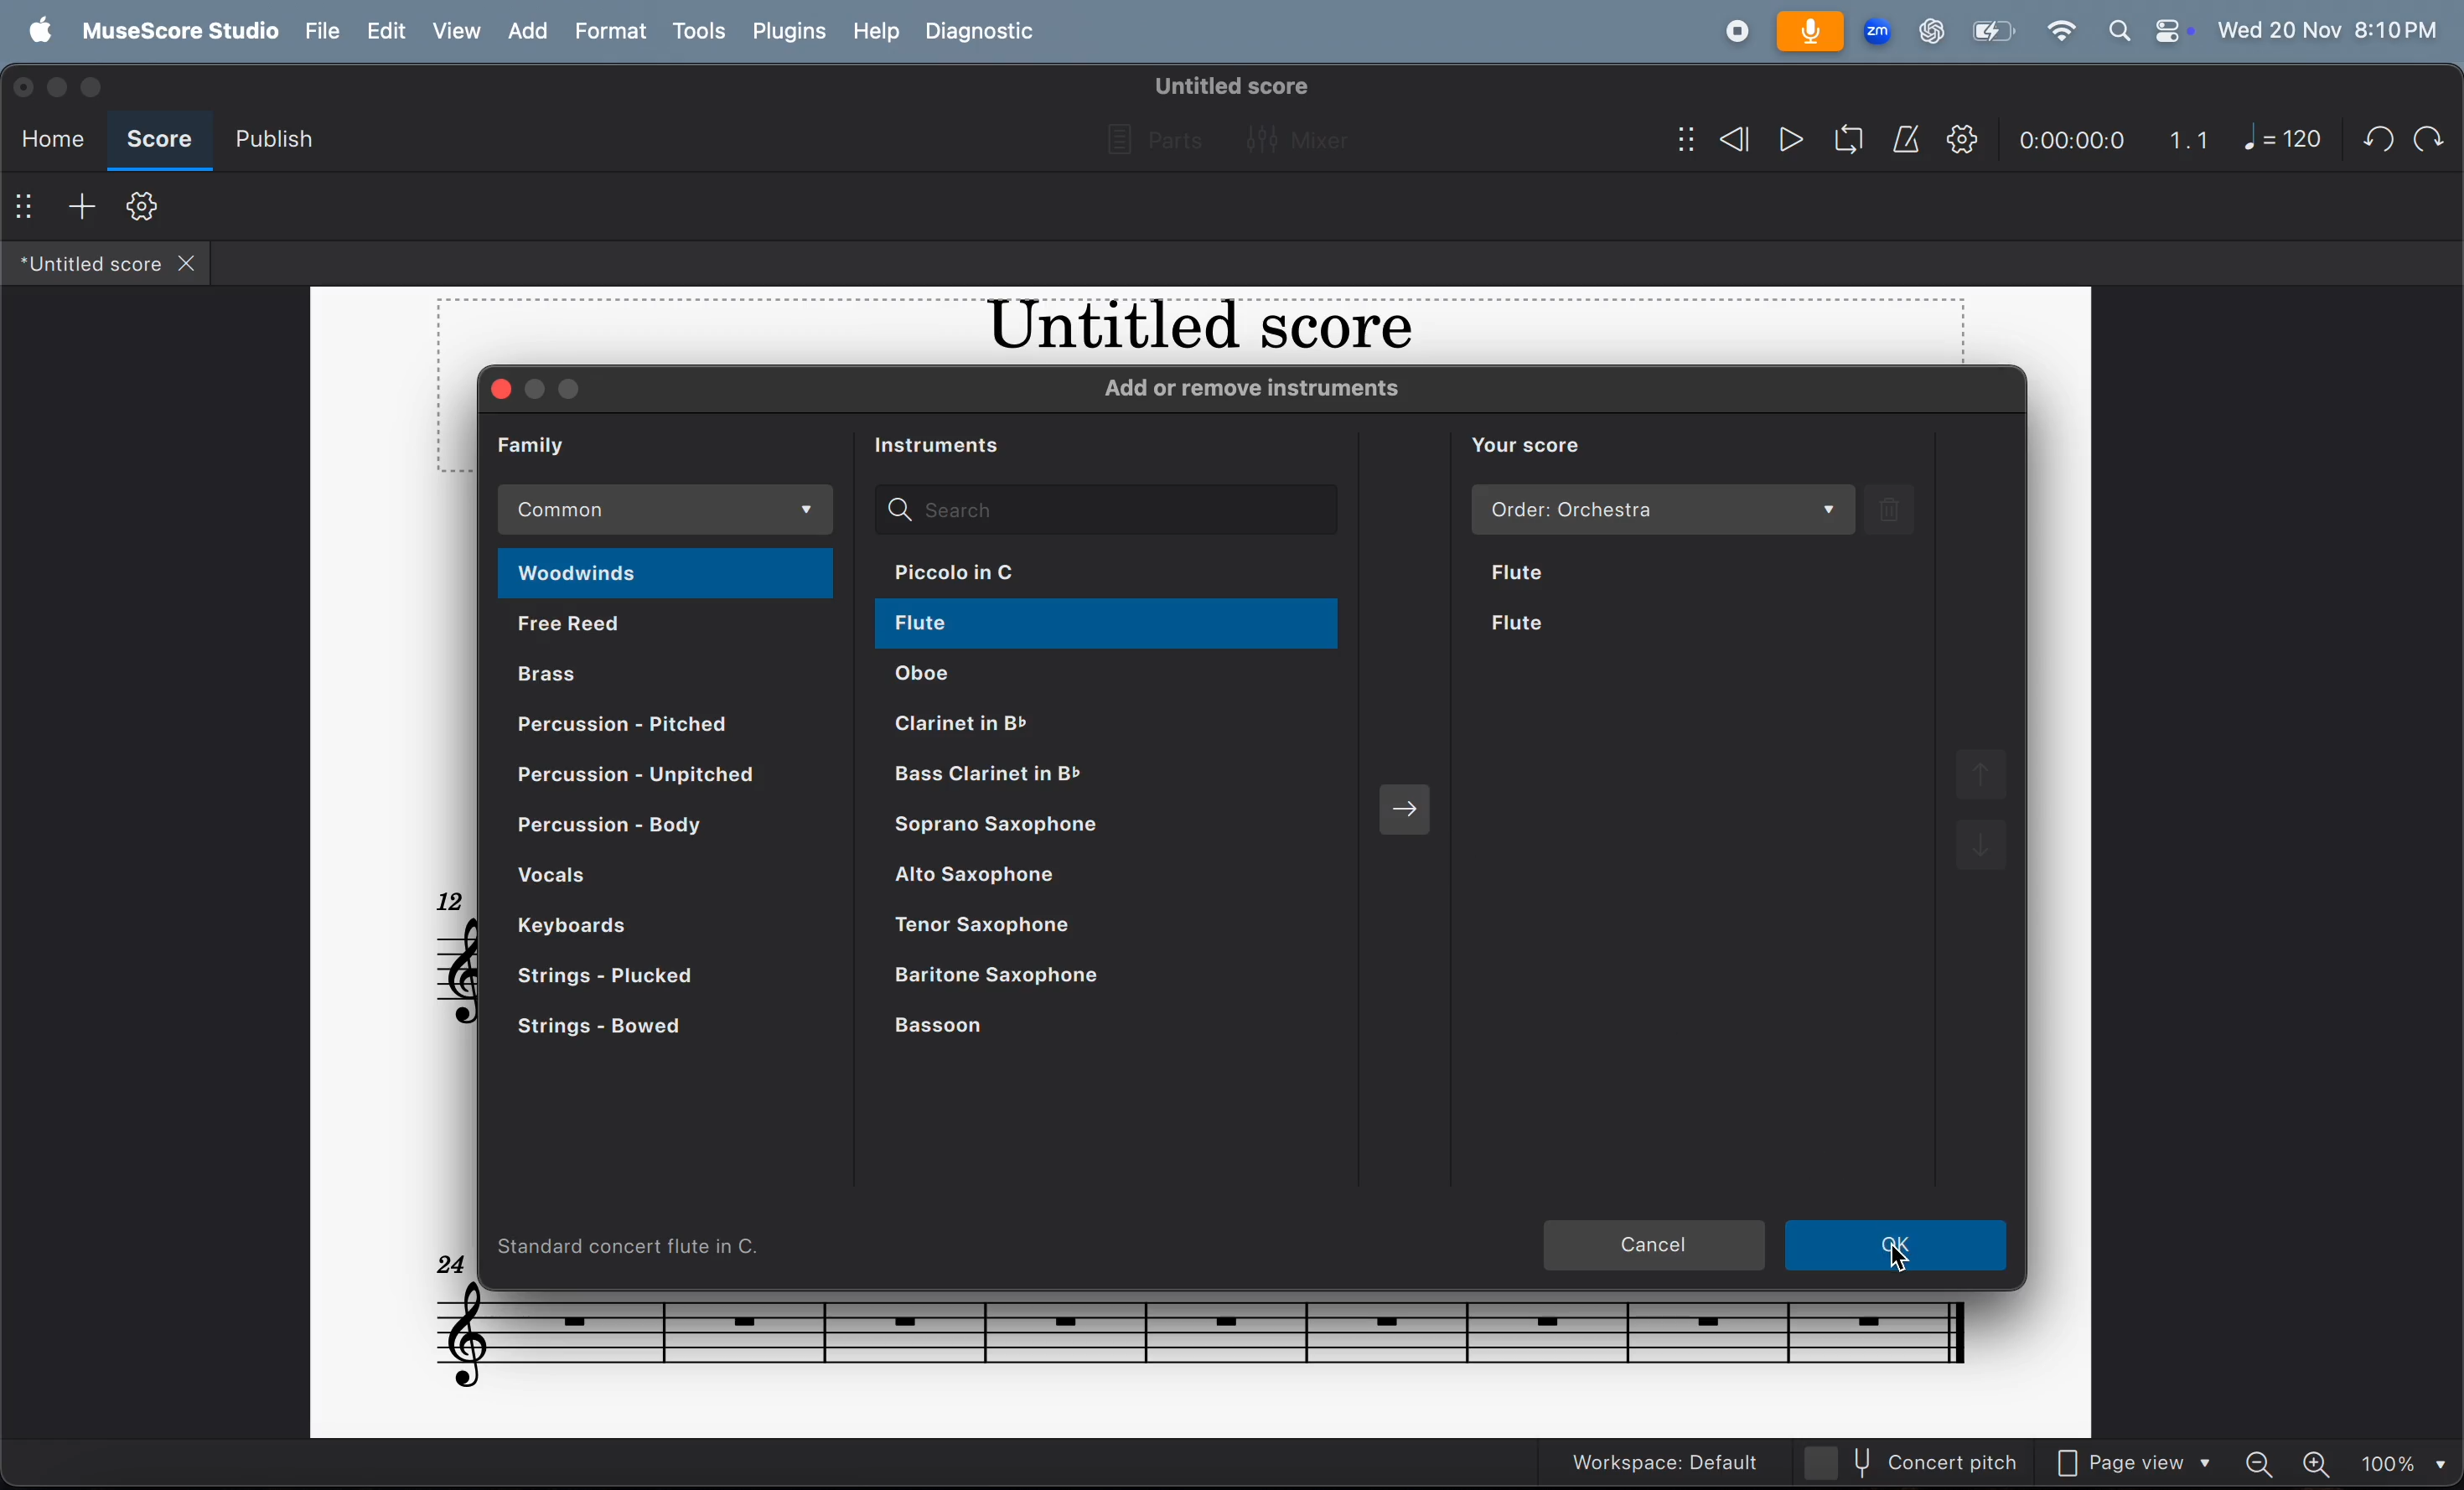  I want to click on baritone saxophone, so click(1094, 978).